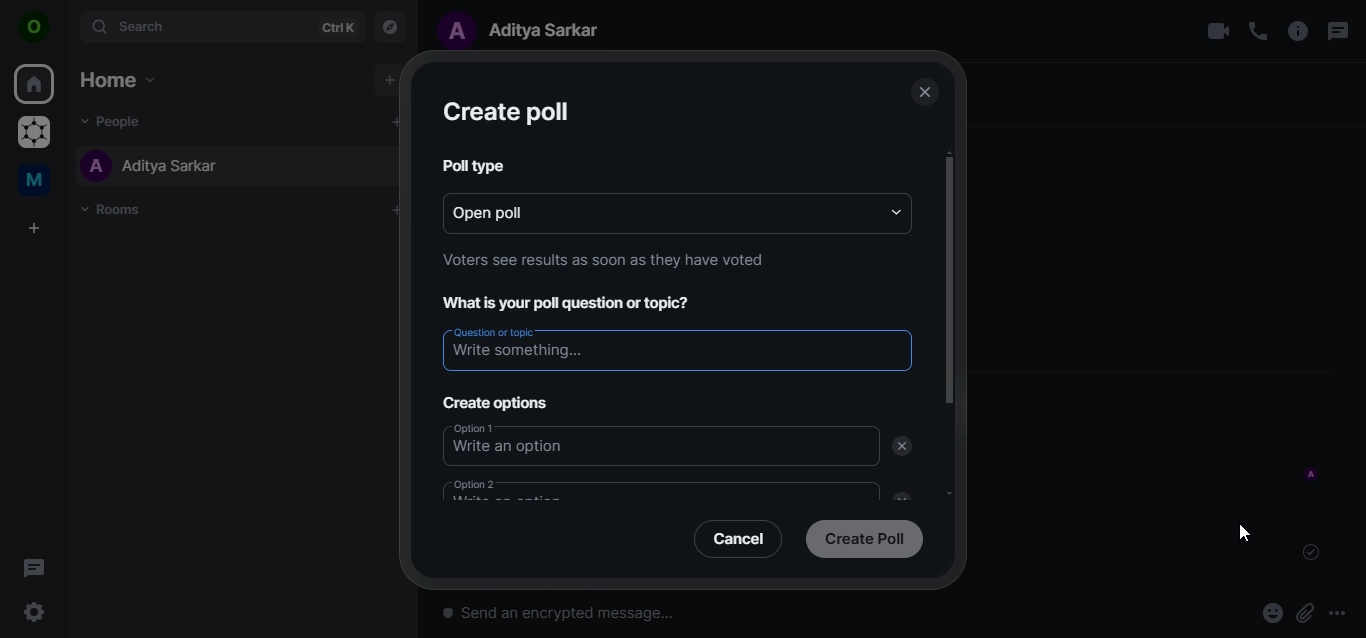 This screenshot has height=638, width=1366. Describe the element at coordinates (1344, 613) in the screenshot. I see `more options` at that location.